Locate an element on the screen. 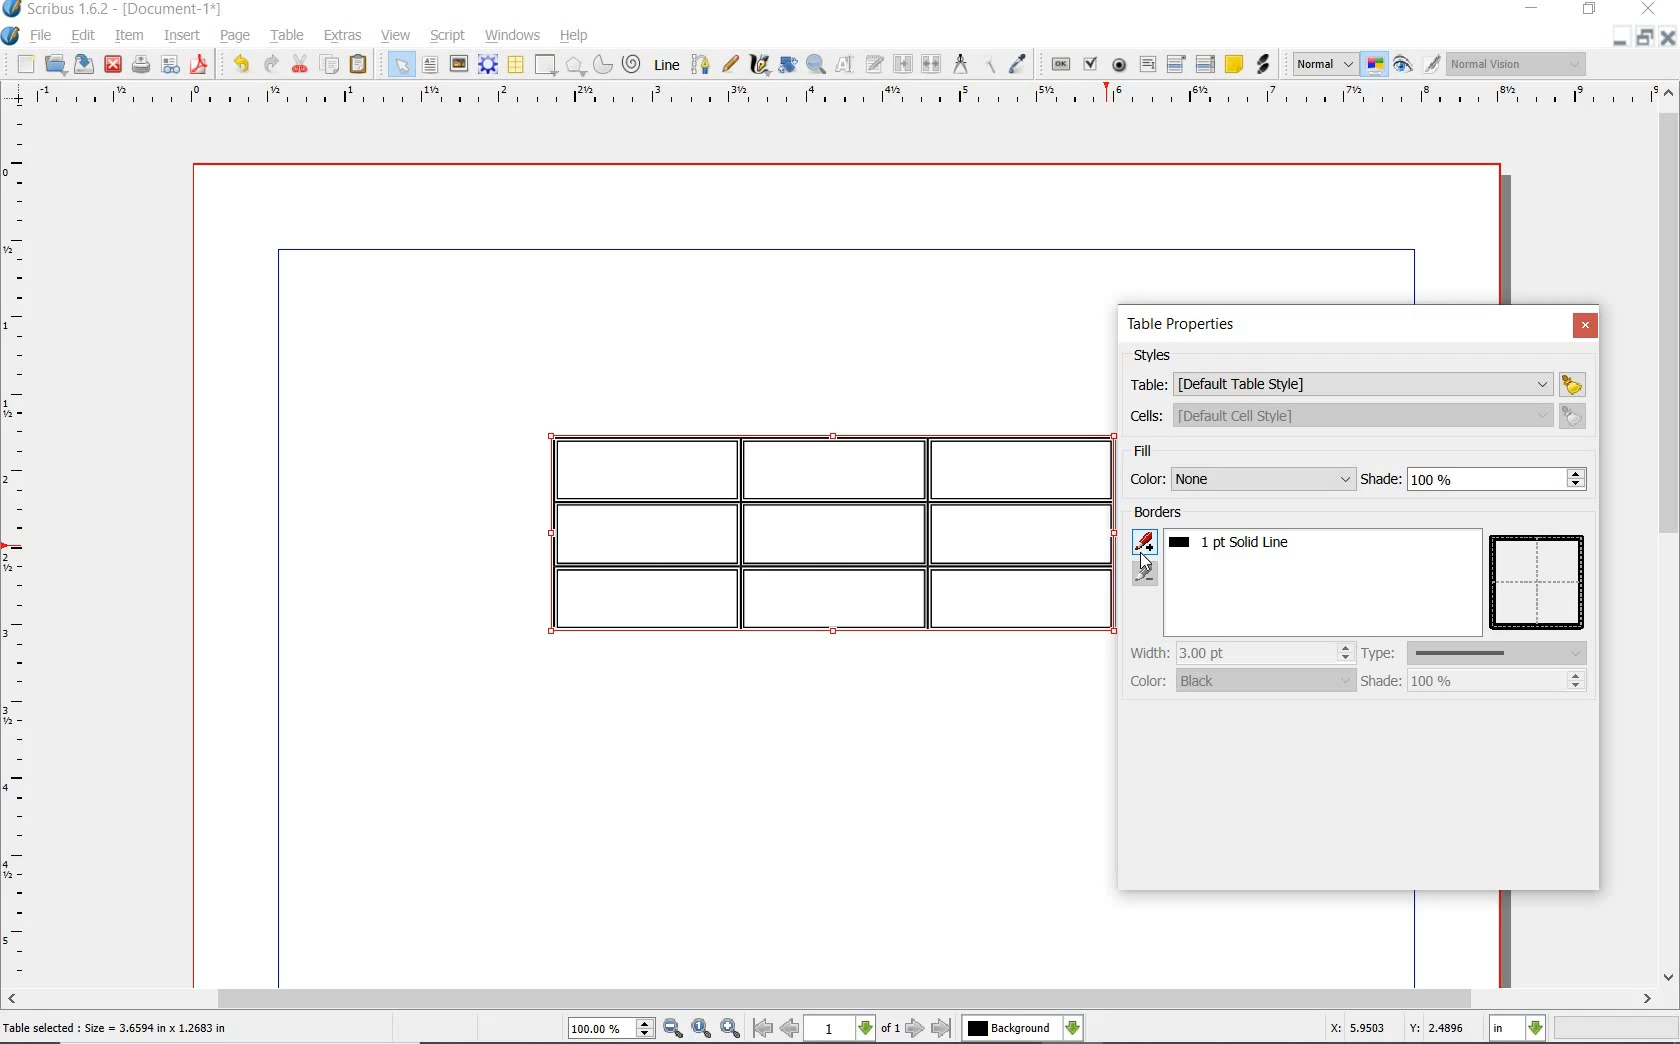 Image resolution: width=1680 pixels, height=1044 pixels. color is located at coordinates (1239, 479).